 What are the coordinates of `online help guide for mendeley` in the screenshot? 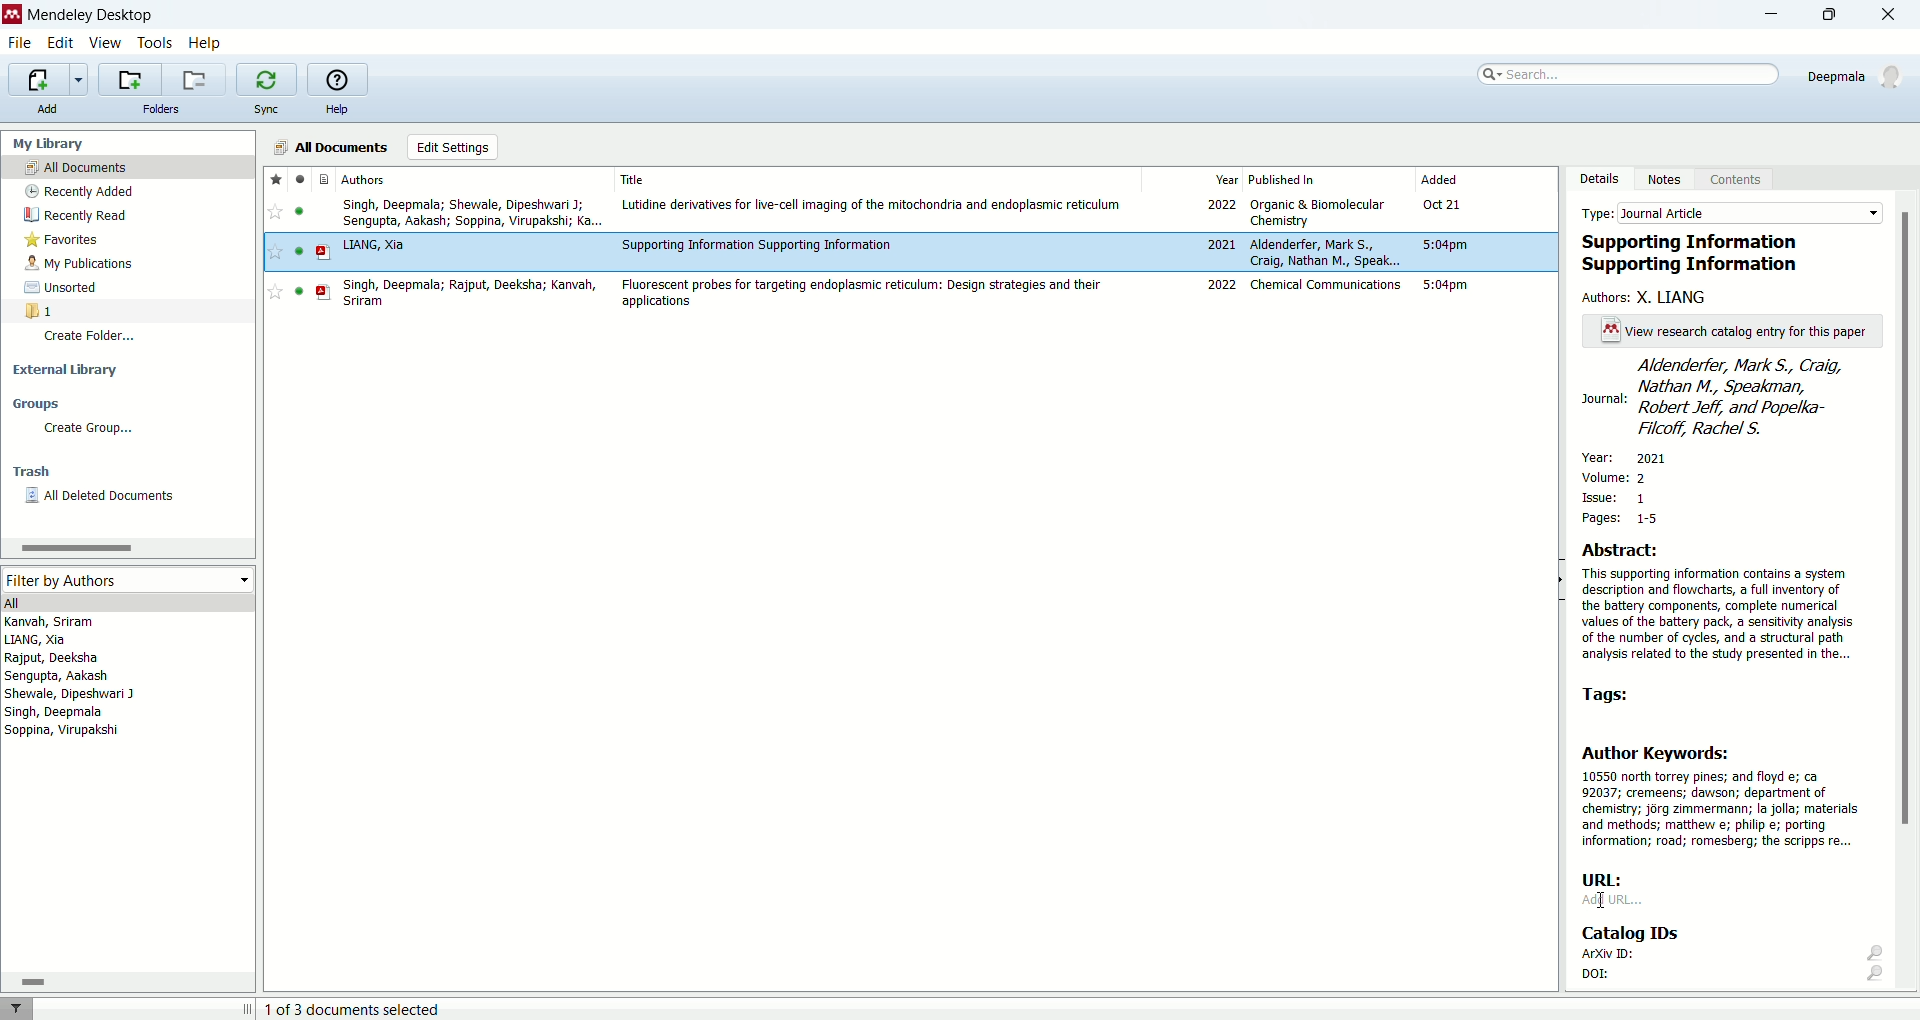 It's located at (338, 78).